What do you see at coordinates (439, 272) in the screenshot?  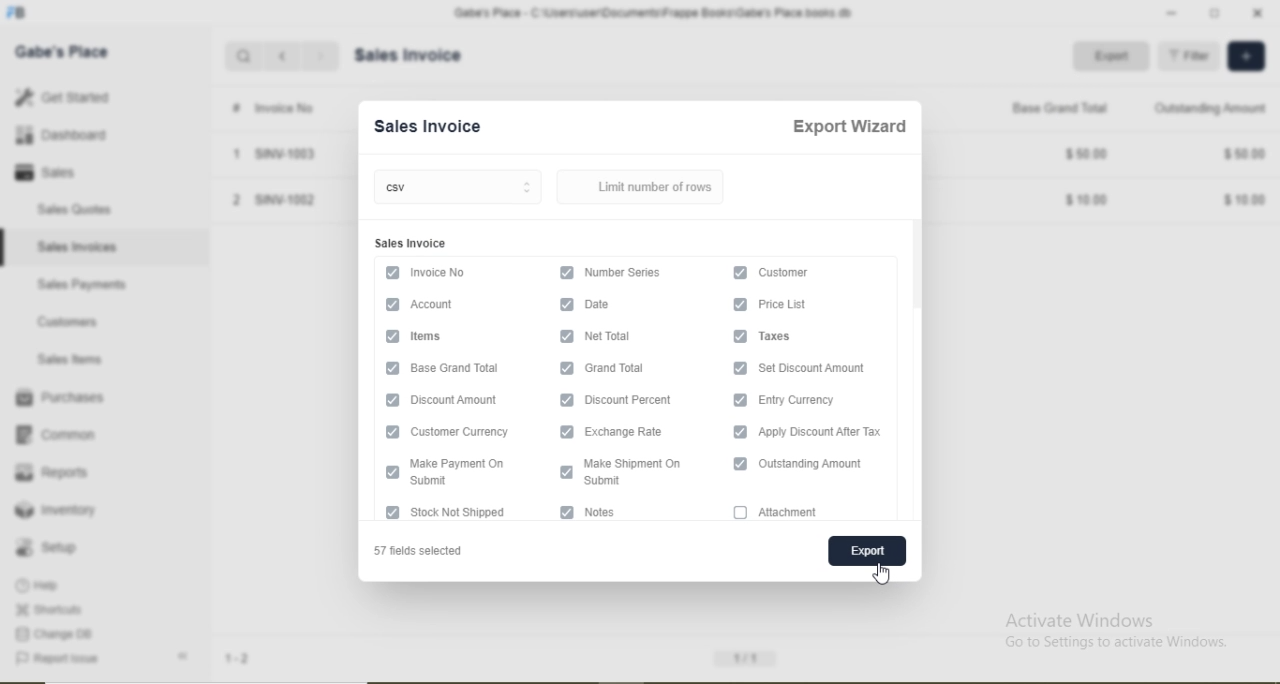 I see `Invoice No` at bounding box center [439, 272].